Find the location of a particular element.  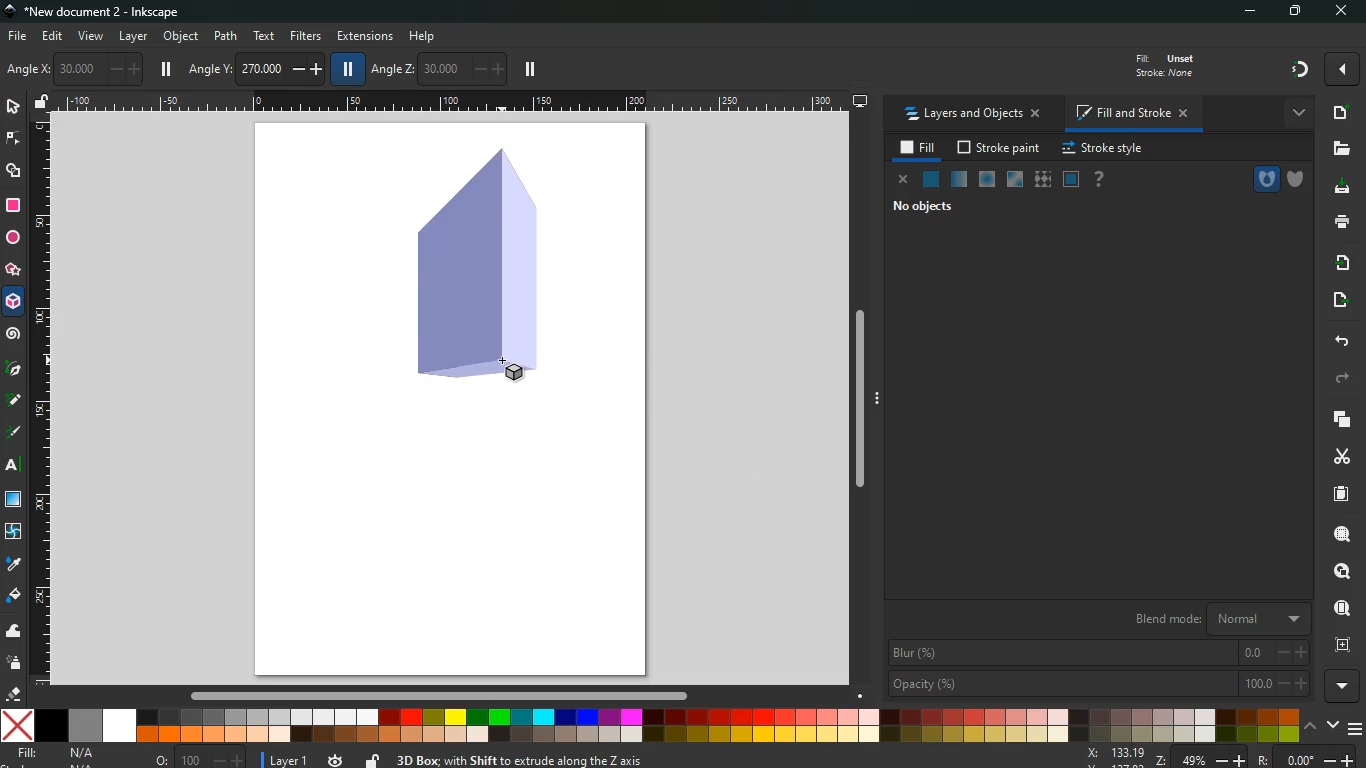

extensions is located at coordinates (365, 37).